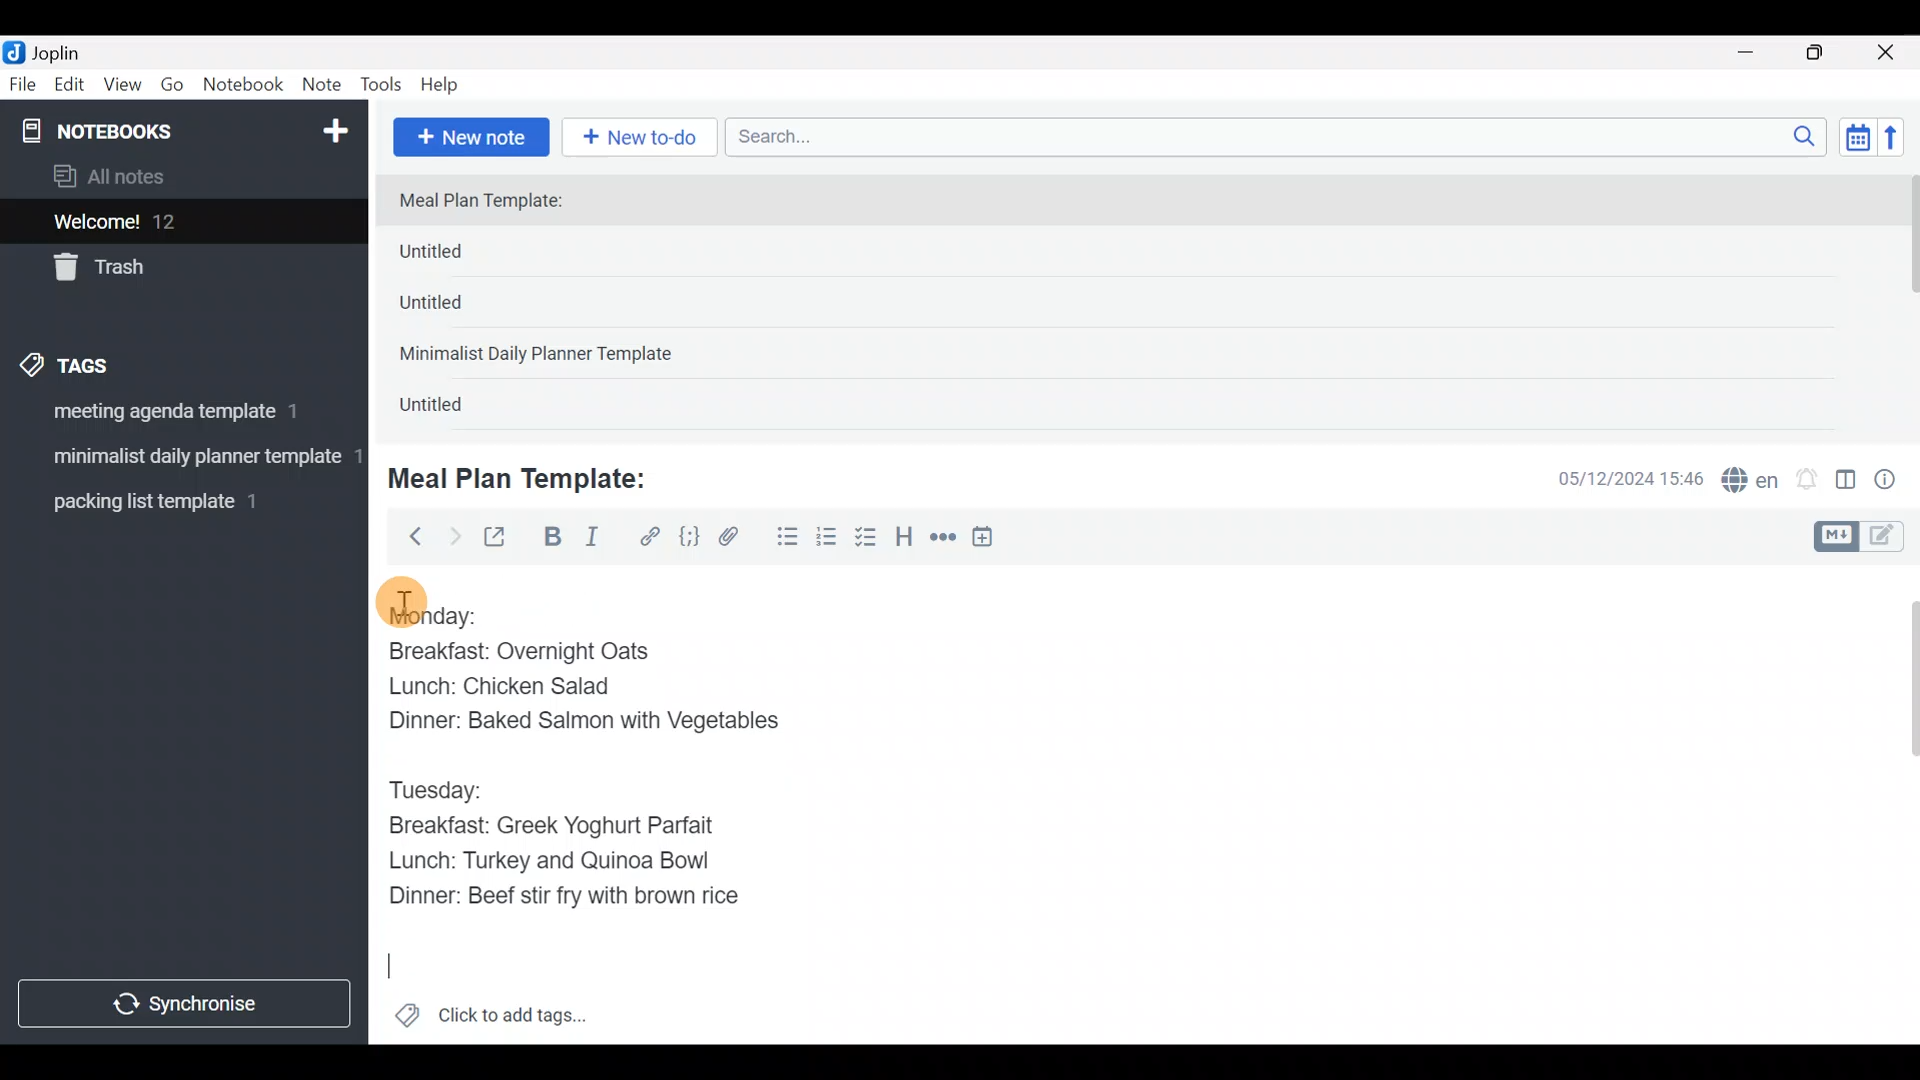 The height and width of the screenshot is (1080, 1920). Describe the element at coordinates (69, 50) in the screenshot. I see `Joplin` at that location.